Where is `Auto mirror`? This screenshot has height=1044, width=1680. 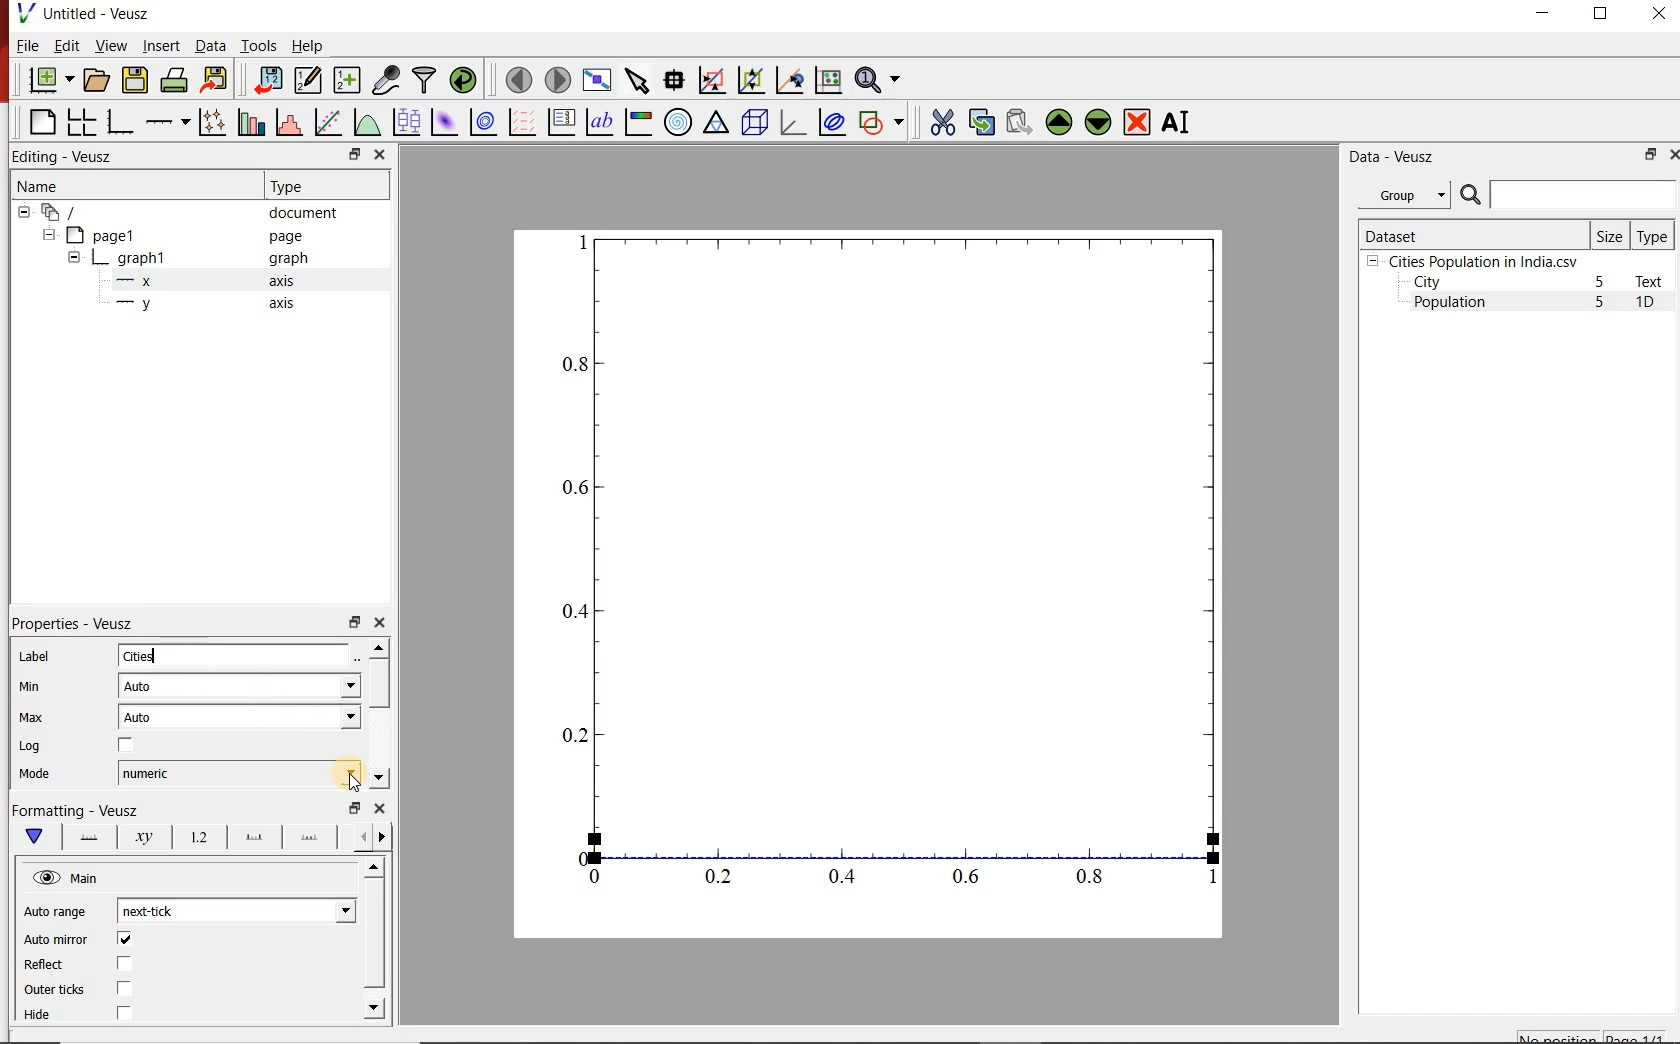
Auto mirror is located at coordinates (58, 938).